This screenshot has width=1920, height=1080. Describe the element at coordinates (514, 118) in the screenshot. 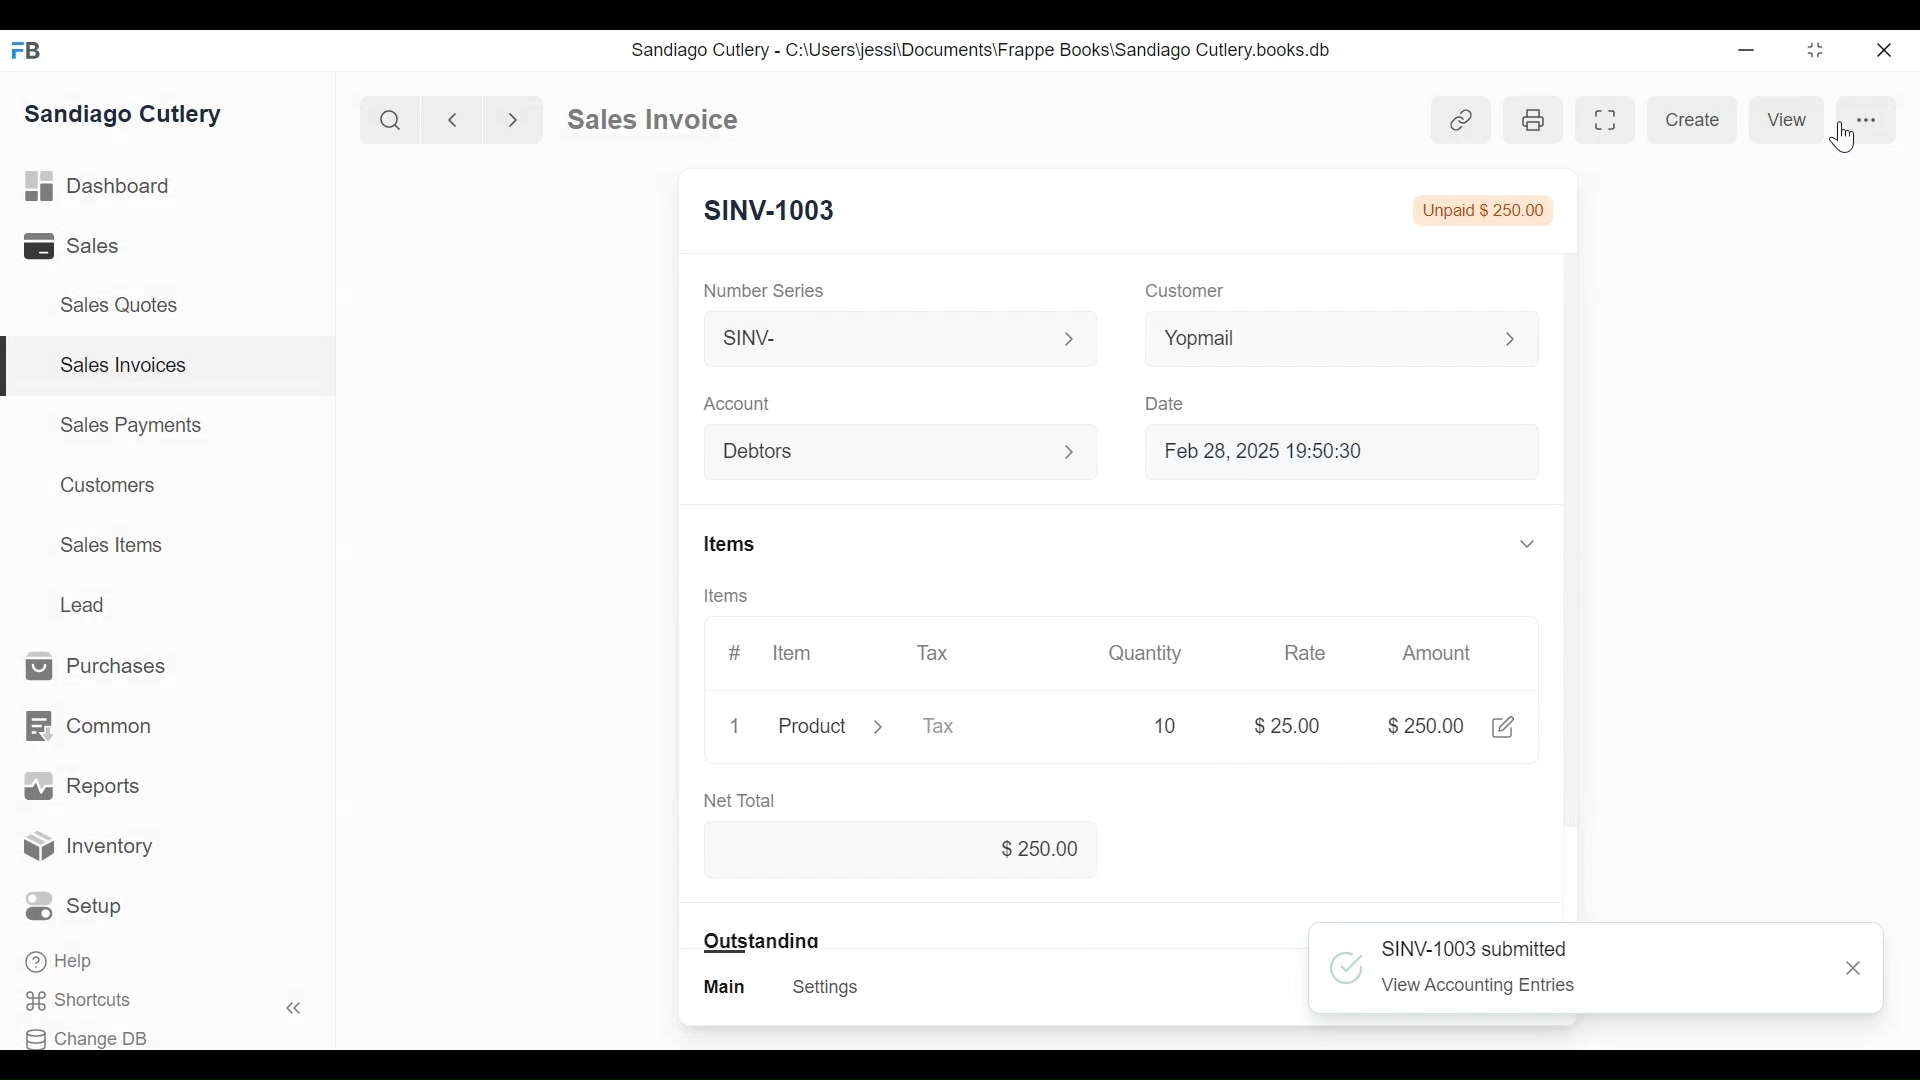

I see `forward` at that location.